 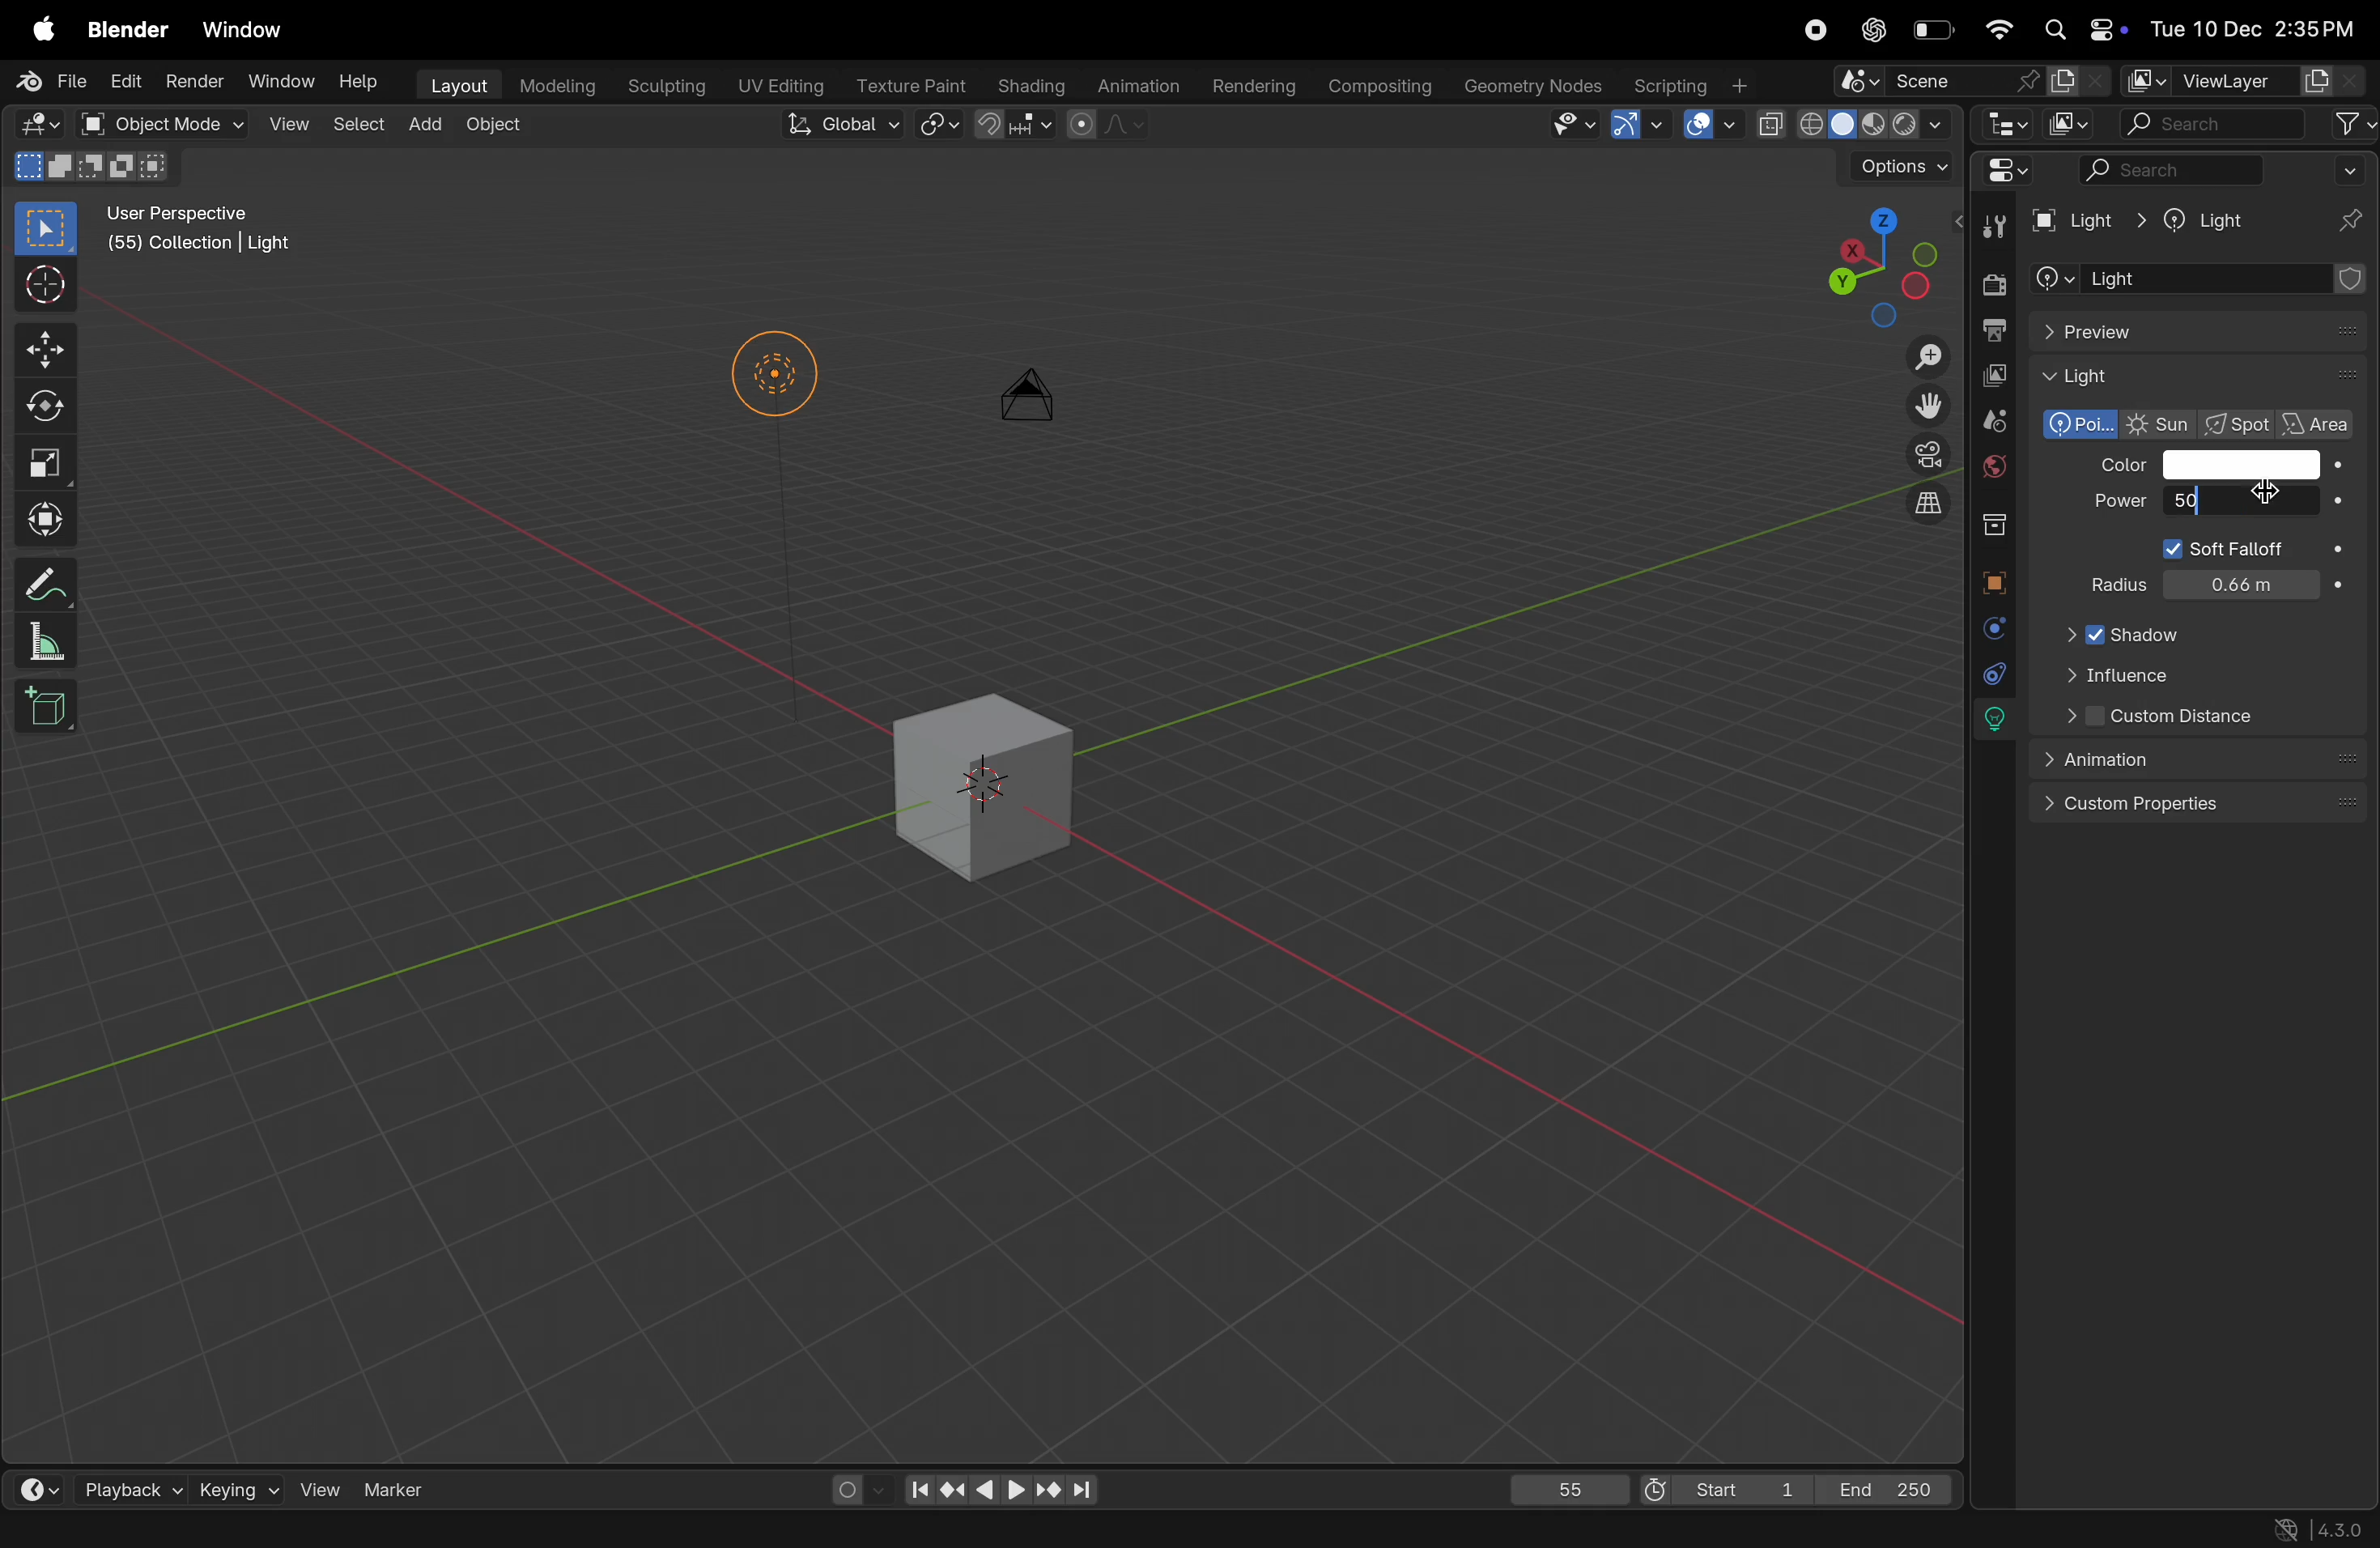 I want to click on Show gimzo, so click(x=1632, y=124).